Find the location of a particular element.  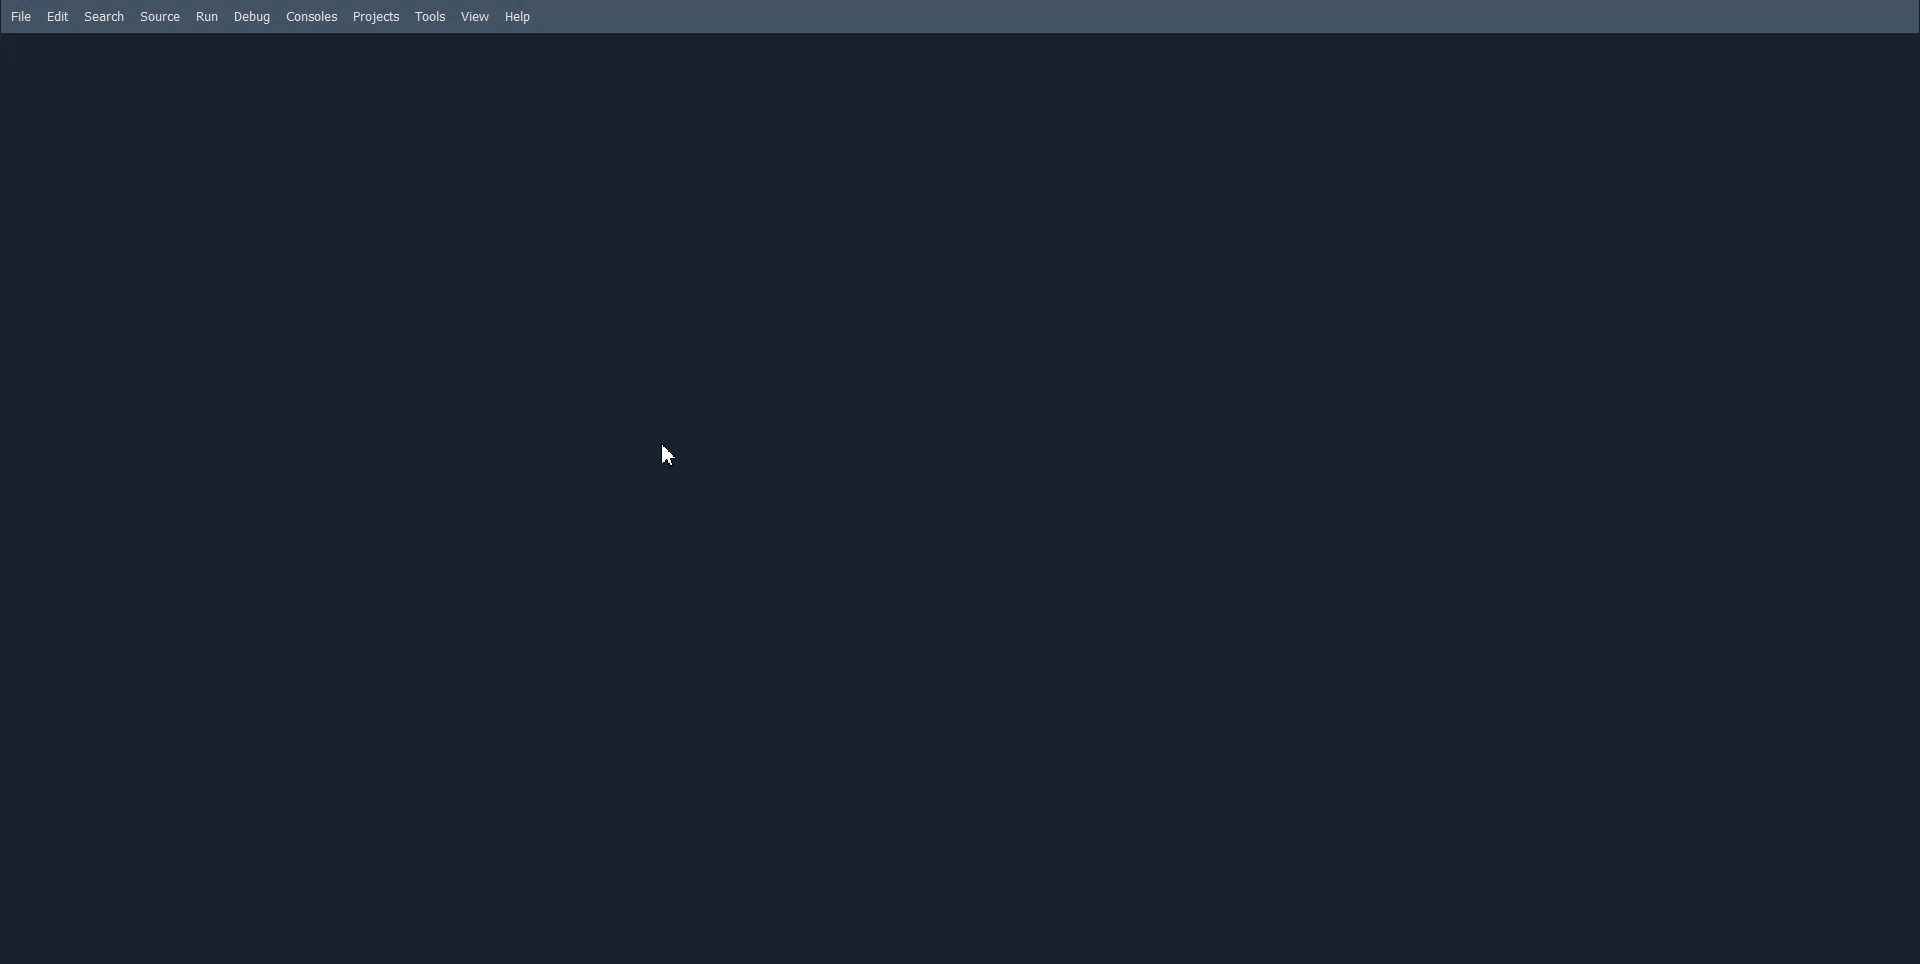

Tools is located at coordinates (431, 16).